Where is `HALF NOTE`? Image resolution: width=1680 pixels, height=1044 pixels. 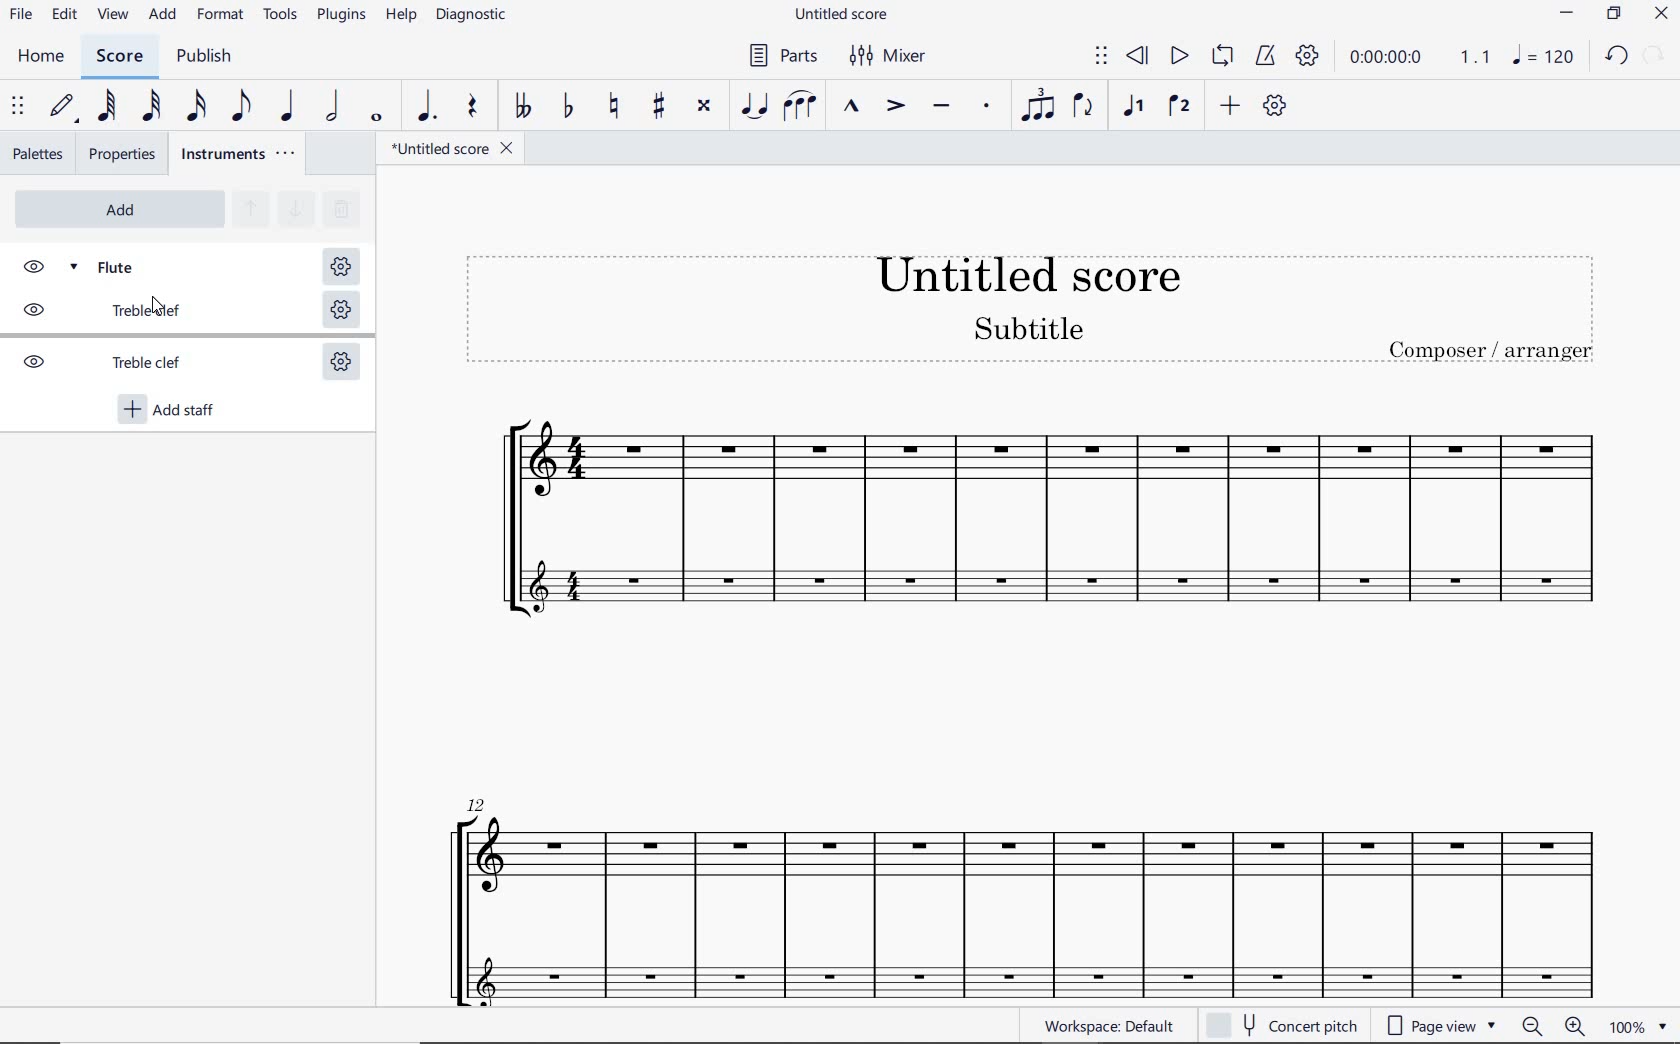 HALF NOTE is located at coordinates (334, 108).